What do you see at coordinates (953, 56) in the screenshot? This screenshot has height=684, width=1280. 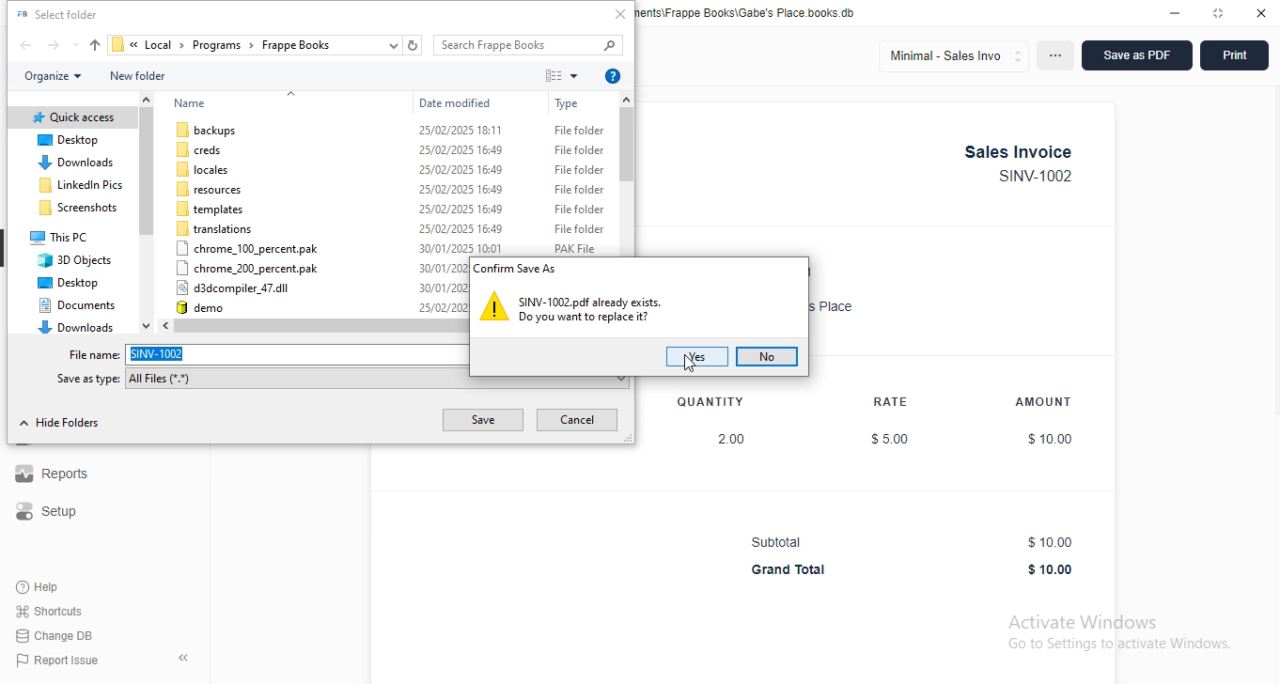 I see `minimal - sales invo` at bounding box center [953, 56].